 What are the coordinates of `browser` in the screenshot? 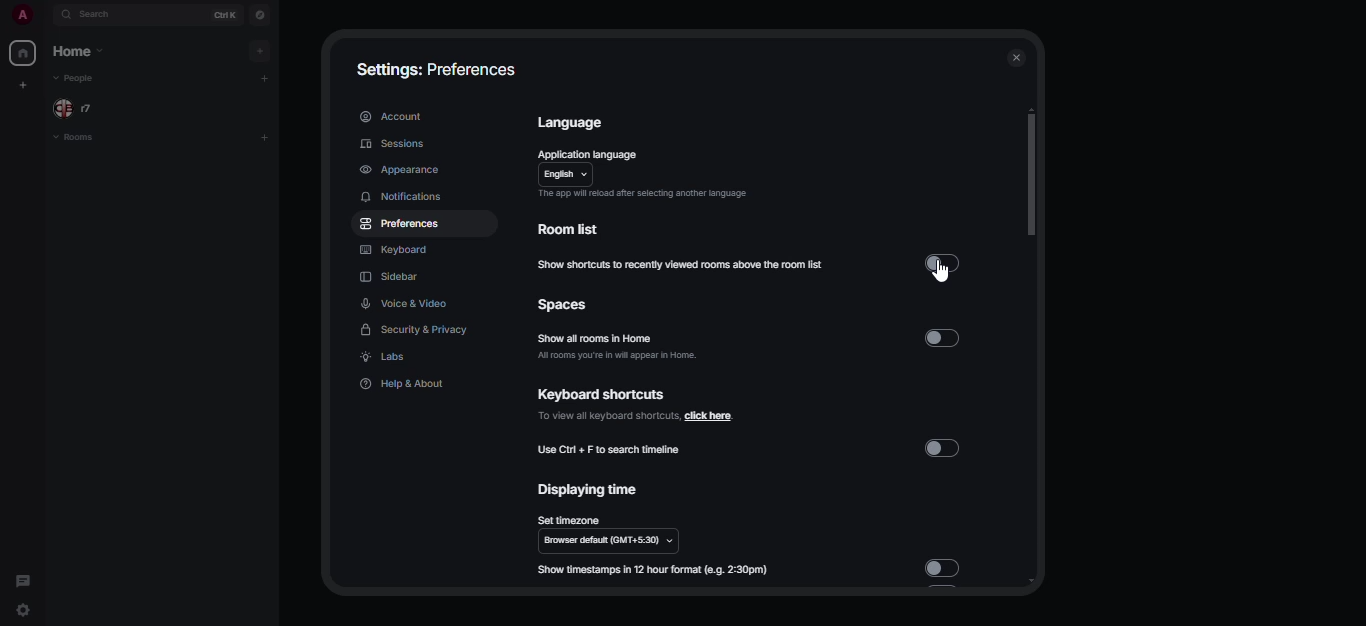 It's located at (610, 540).